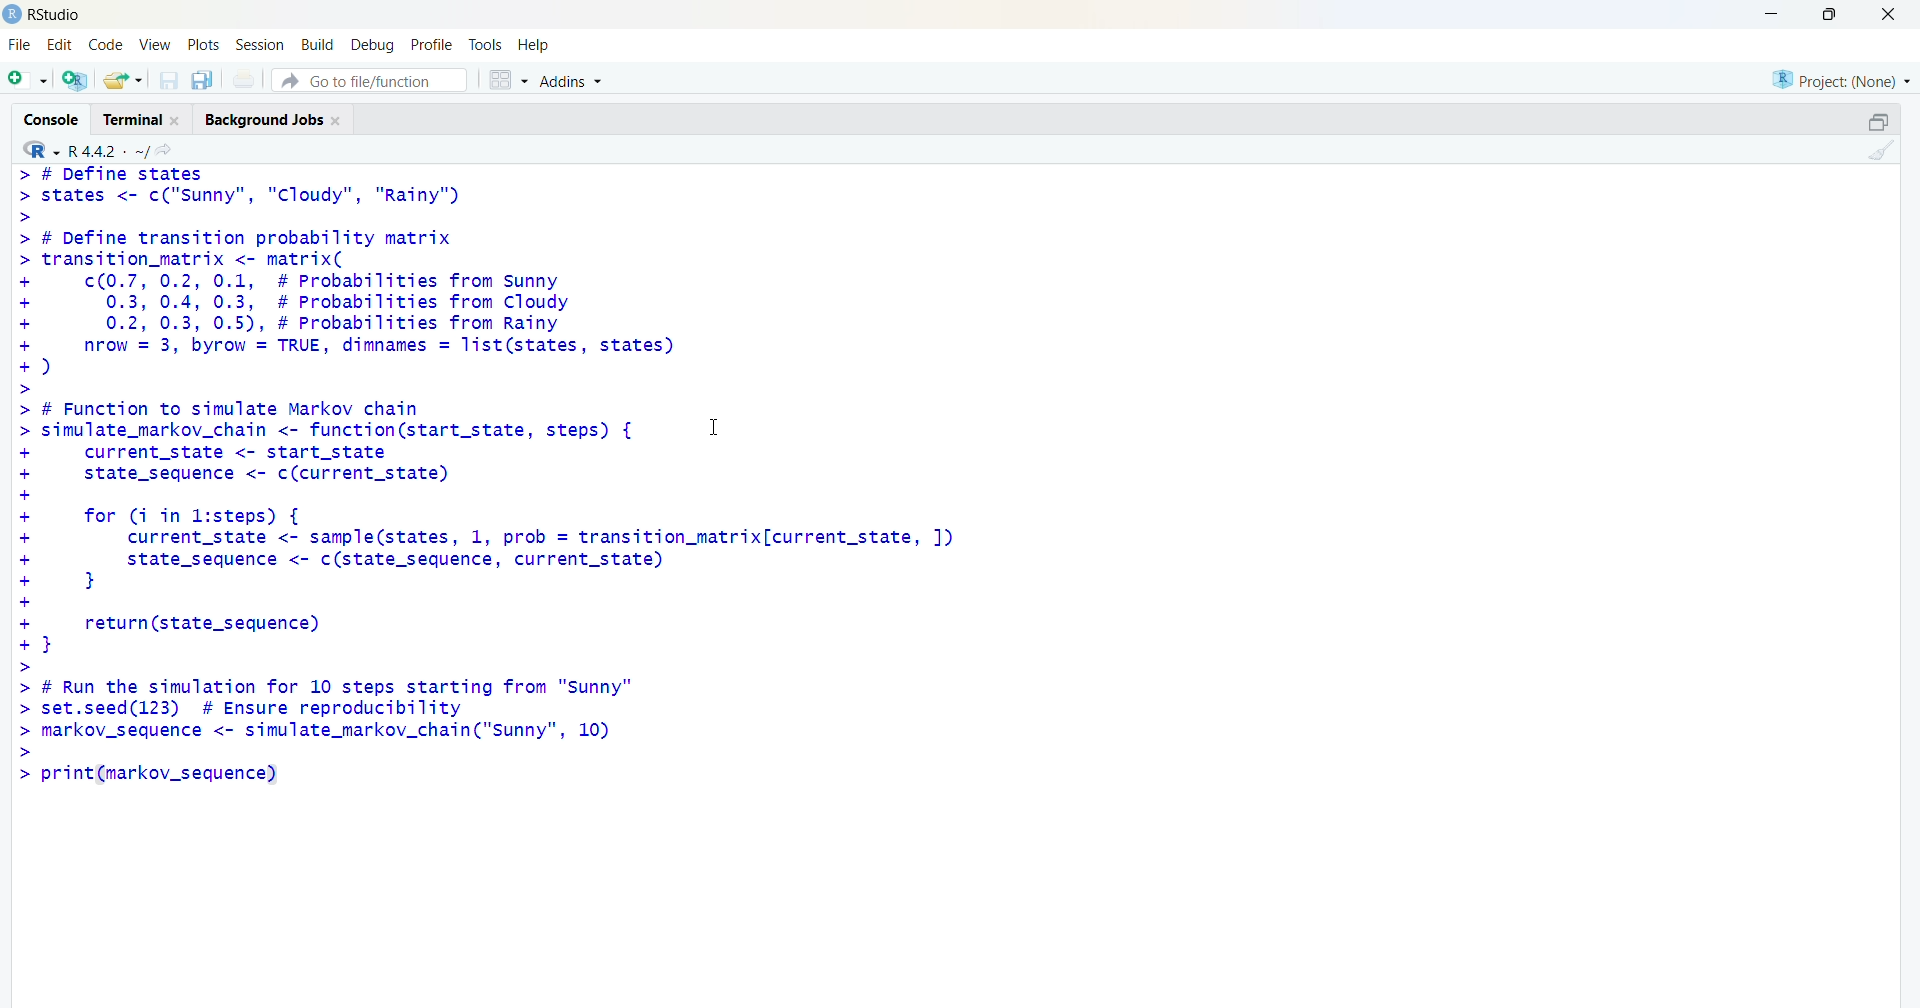 Image resolution: width=1920 pixels, height=1008 pixels. What do you see at coordinates (49, 118) in the screenshot?
I see `console` at bounding box center [49, 118].